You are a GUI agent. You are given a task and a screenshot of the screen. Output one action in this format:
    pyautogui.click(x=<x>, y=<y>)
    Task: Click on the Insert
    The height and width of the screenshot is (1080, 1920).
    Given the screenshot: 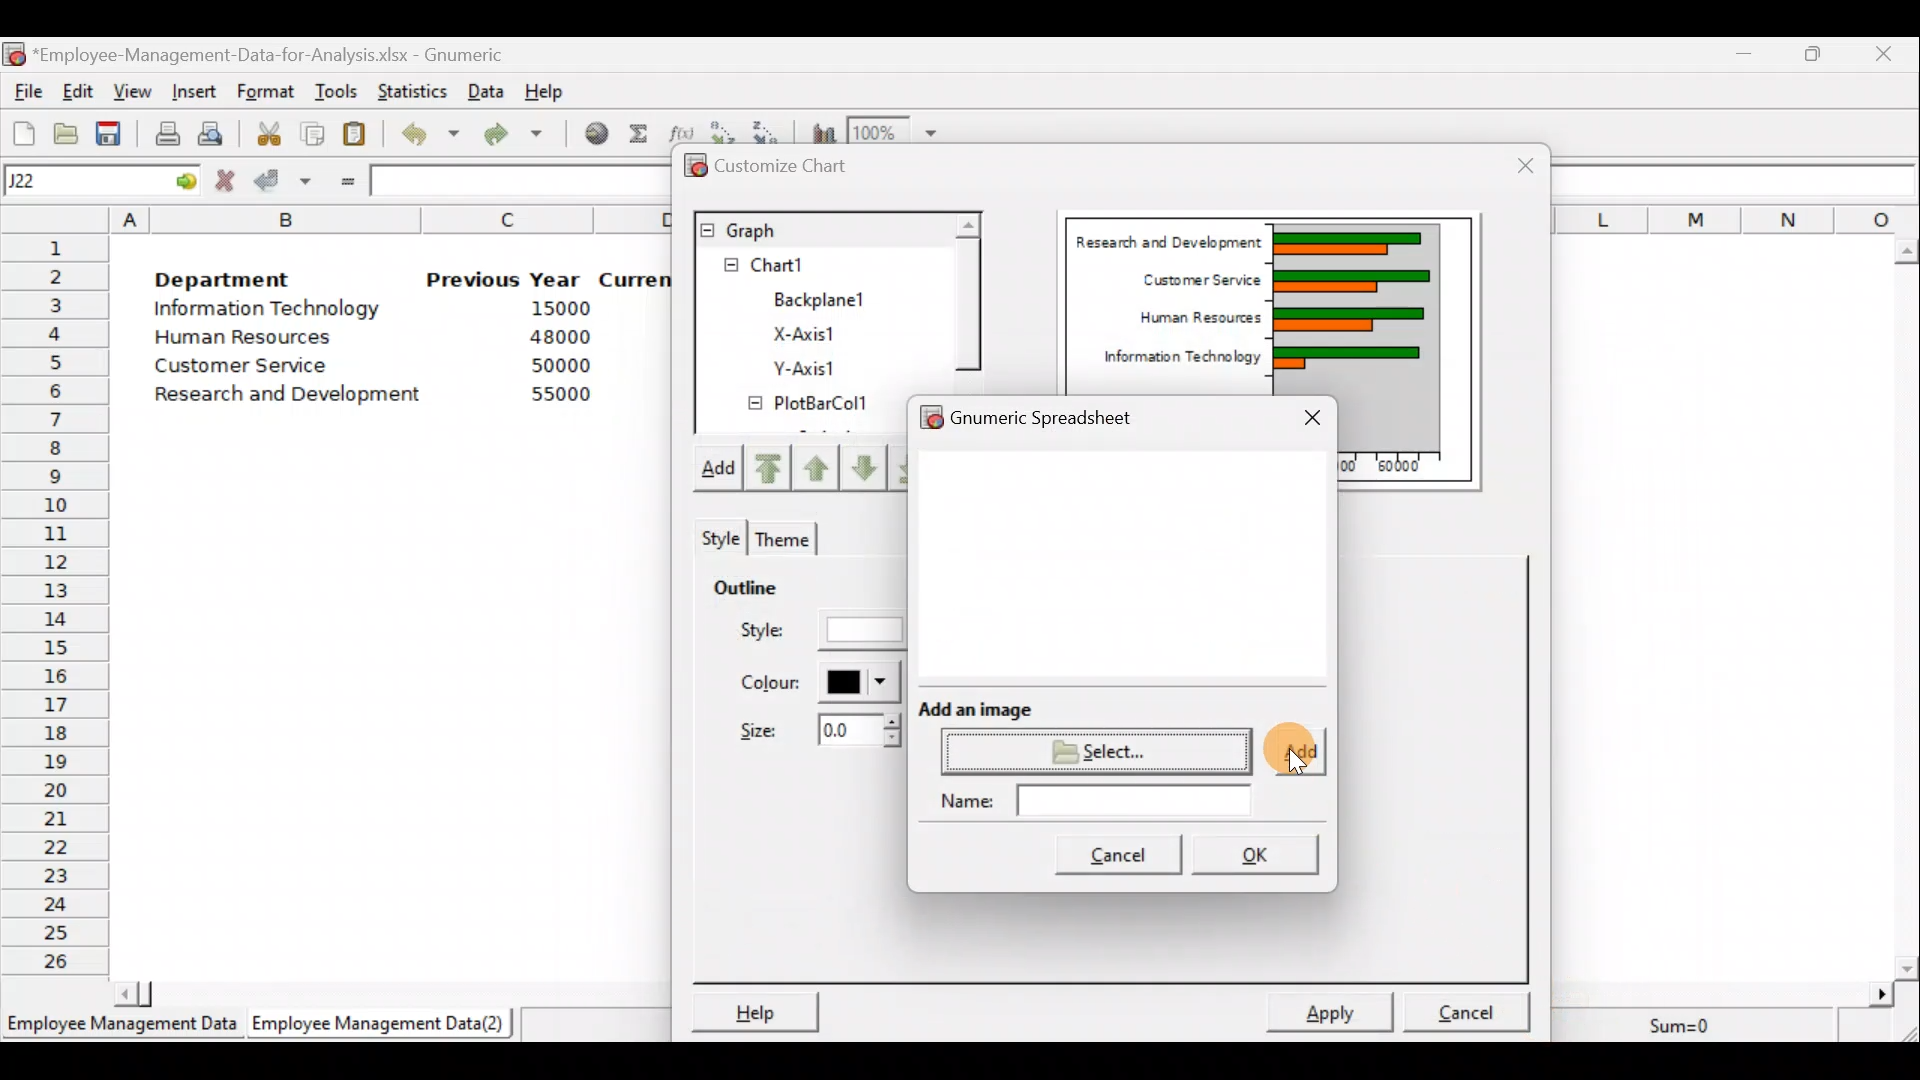 What is the action you would take?
    pyautogui.click(x=198, y=89)
    